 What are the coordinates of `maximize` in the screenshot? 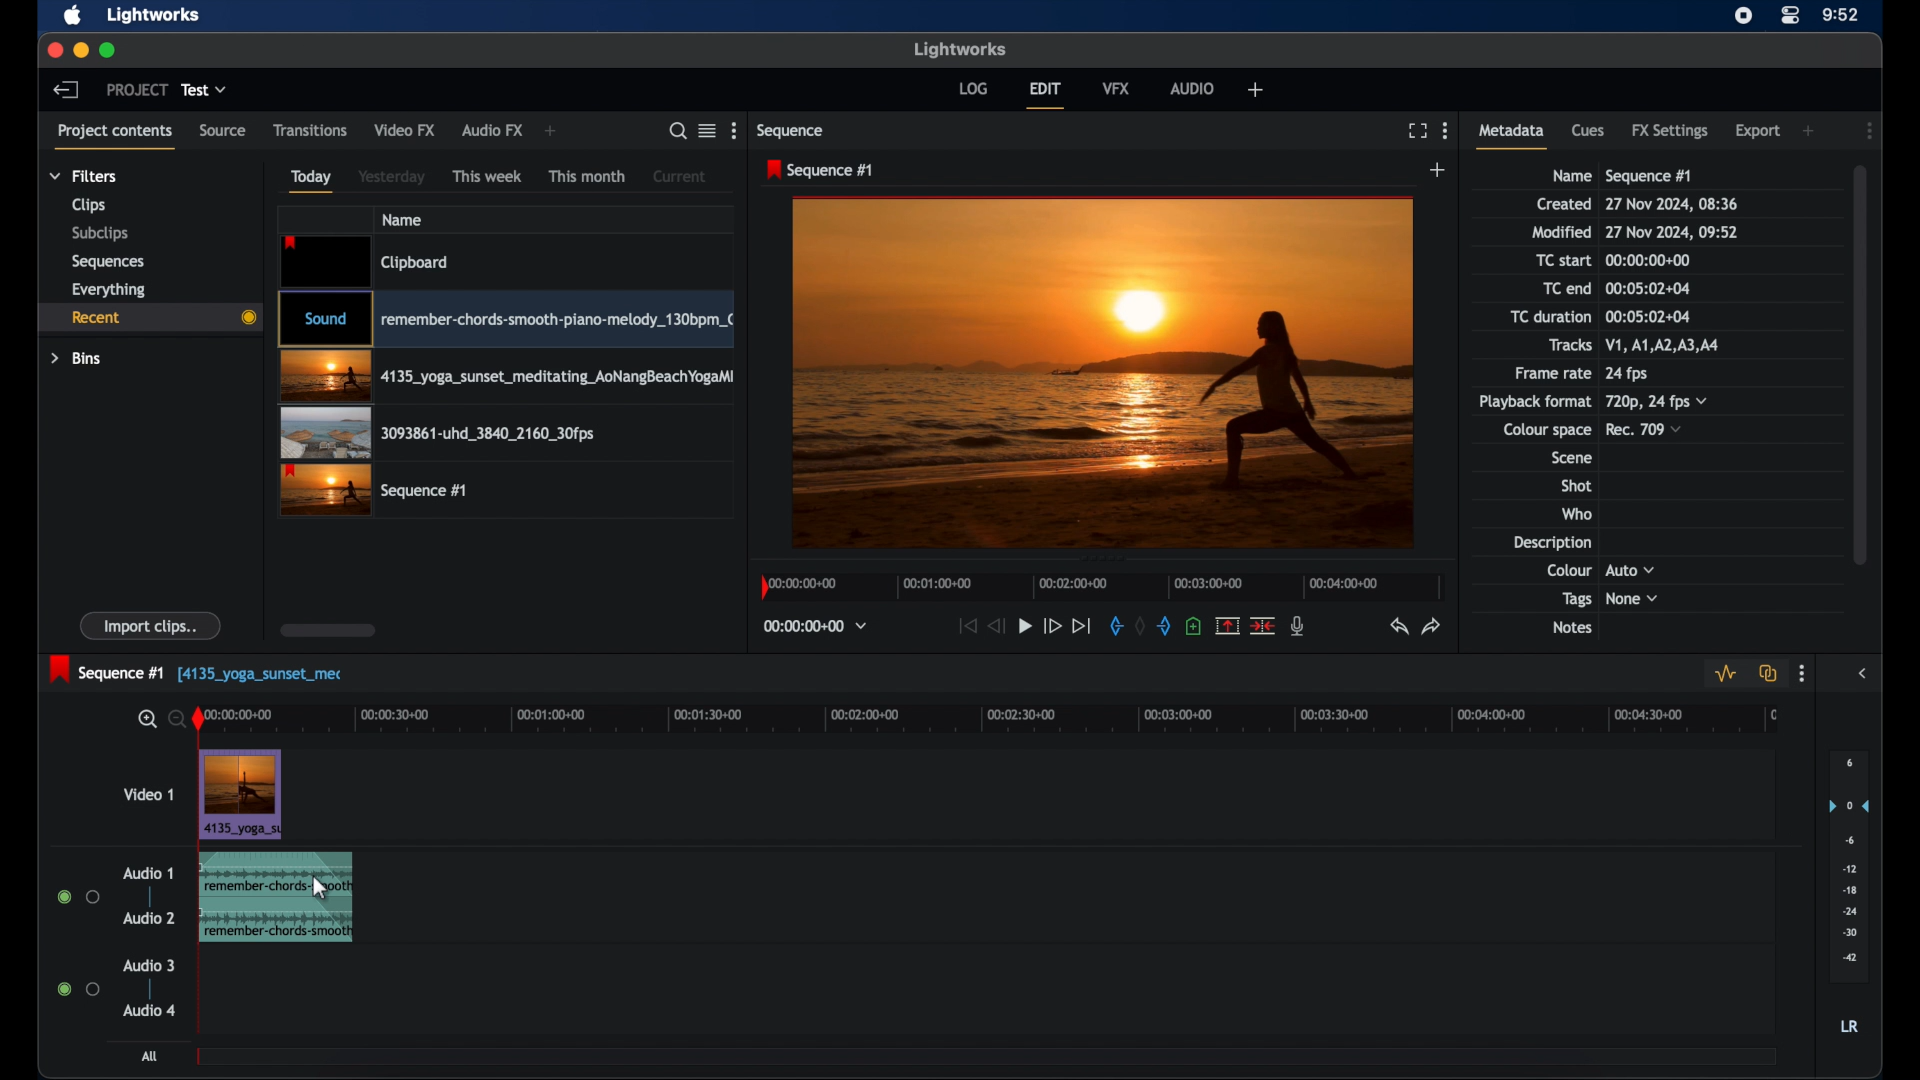 It's located at (109, 50).